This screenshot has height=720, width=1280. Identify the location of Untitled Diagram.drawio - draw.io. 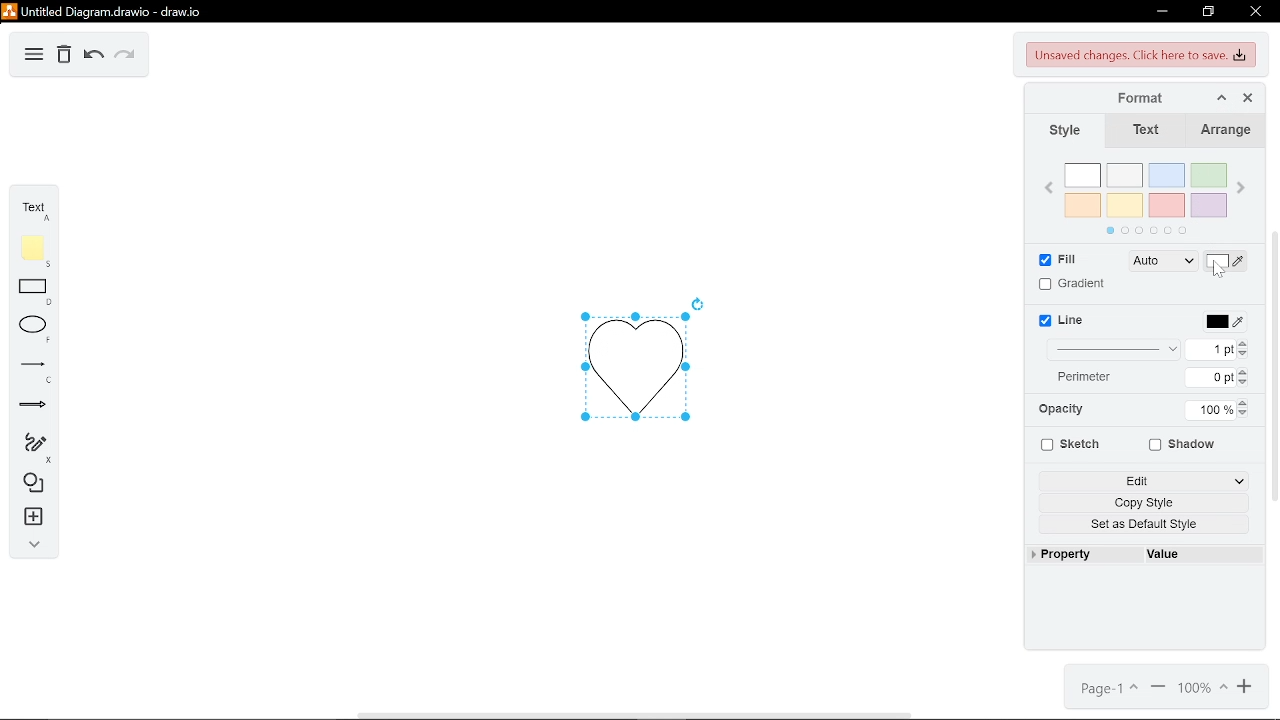
(105, 11).